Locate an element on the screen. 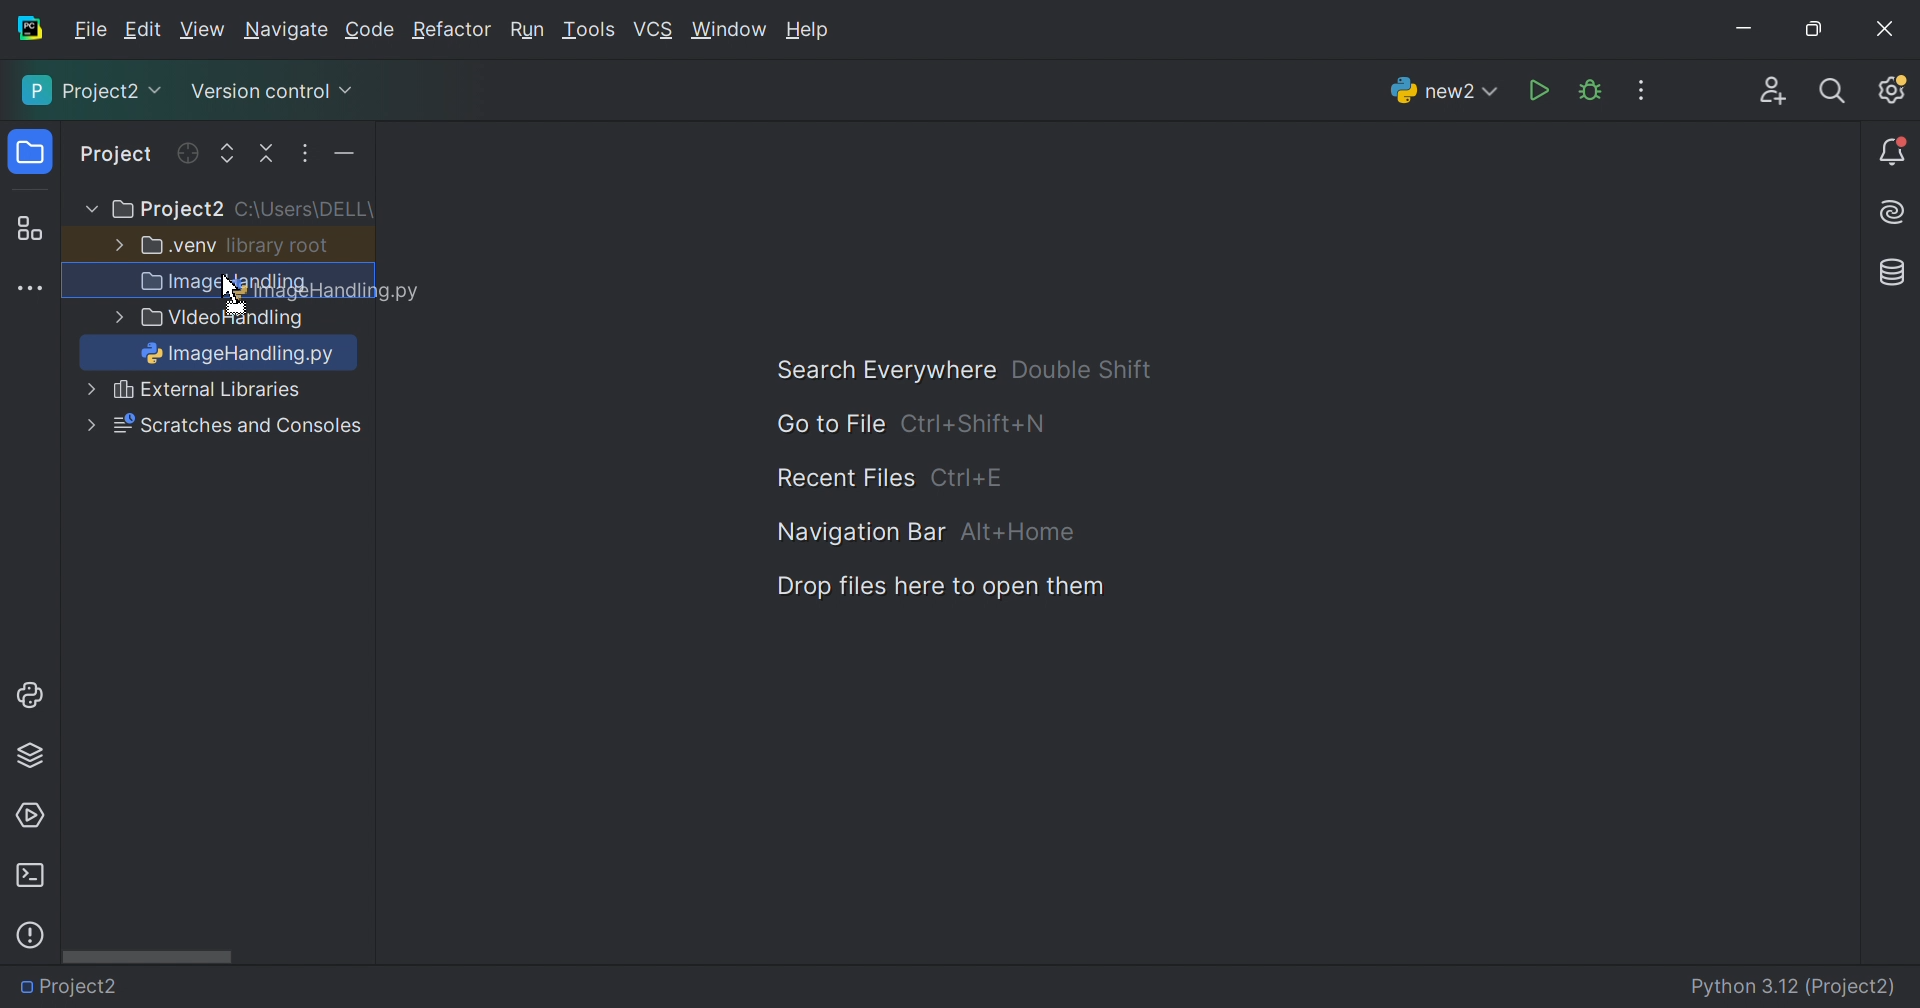 The image size is (1920, 1008). More Actions is located at coordinates (1641, 90).